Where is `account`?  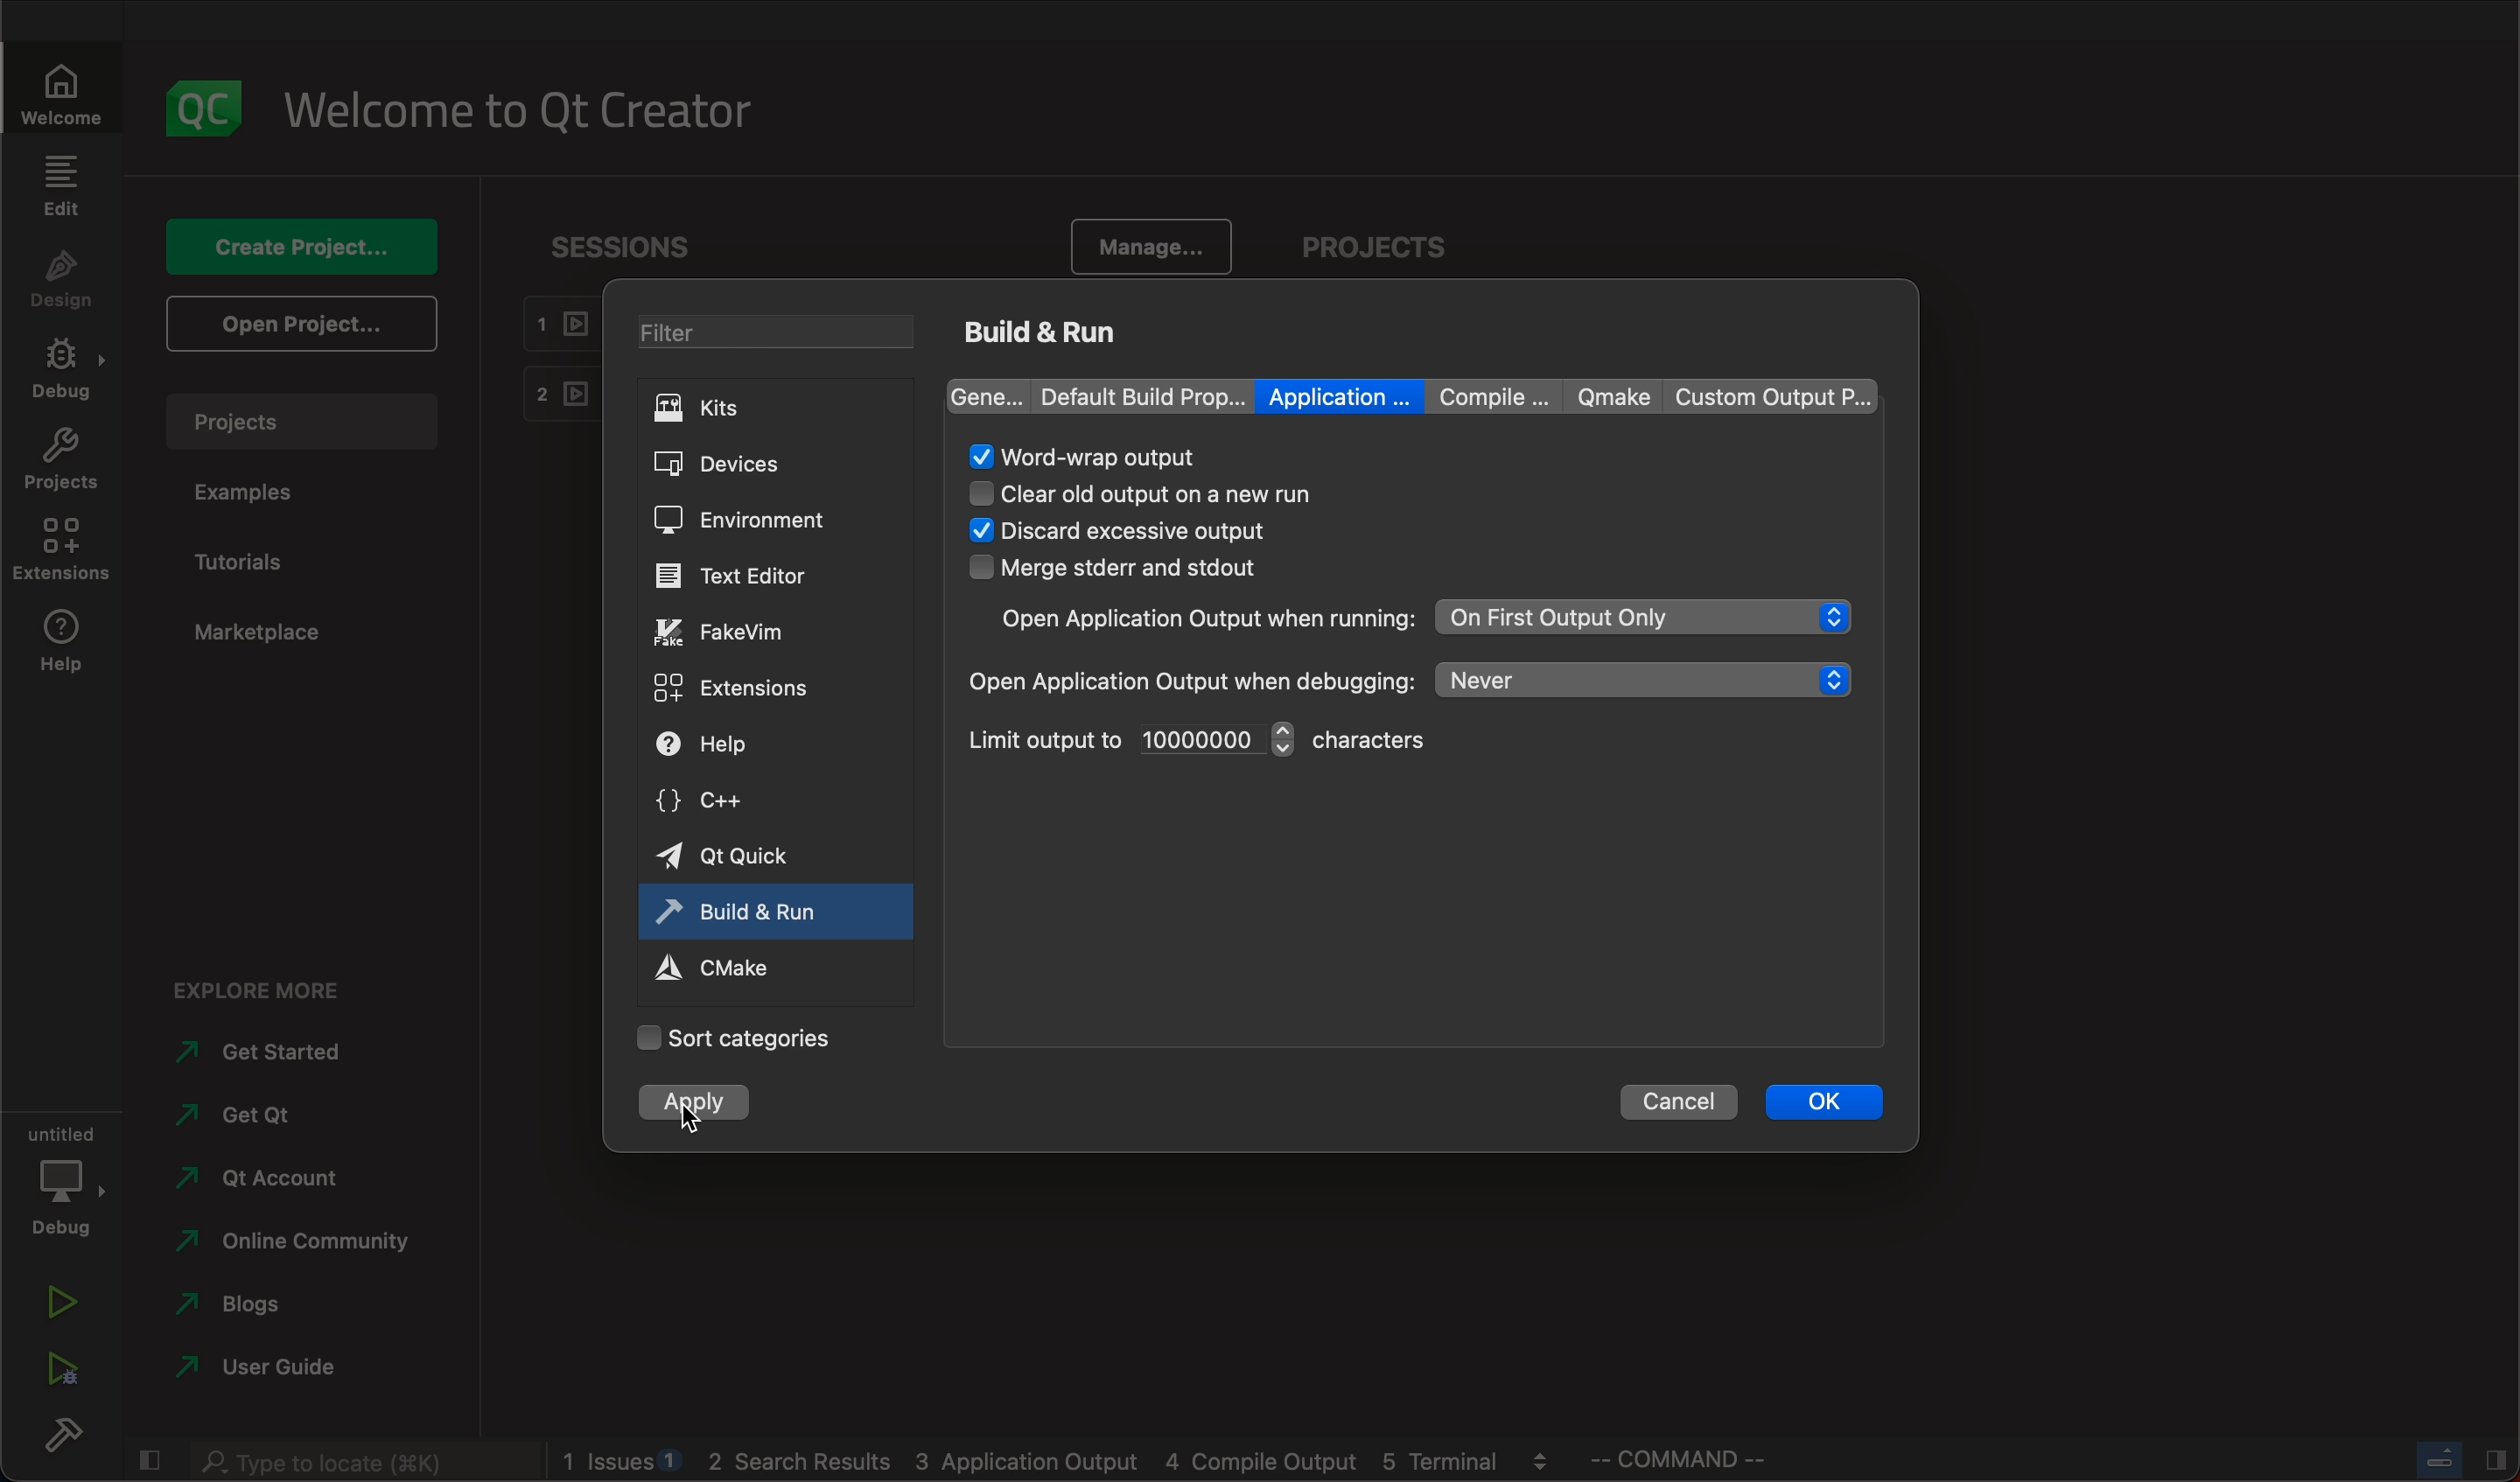 account is located at coordinates (275, 1178).